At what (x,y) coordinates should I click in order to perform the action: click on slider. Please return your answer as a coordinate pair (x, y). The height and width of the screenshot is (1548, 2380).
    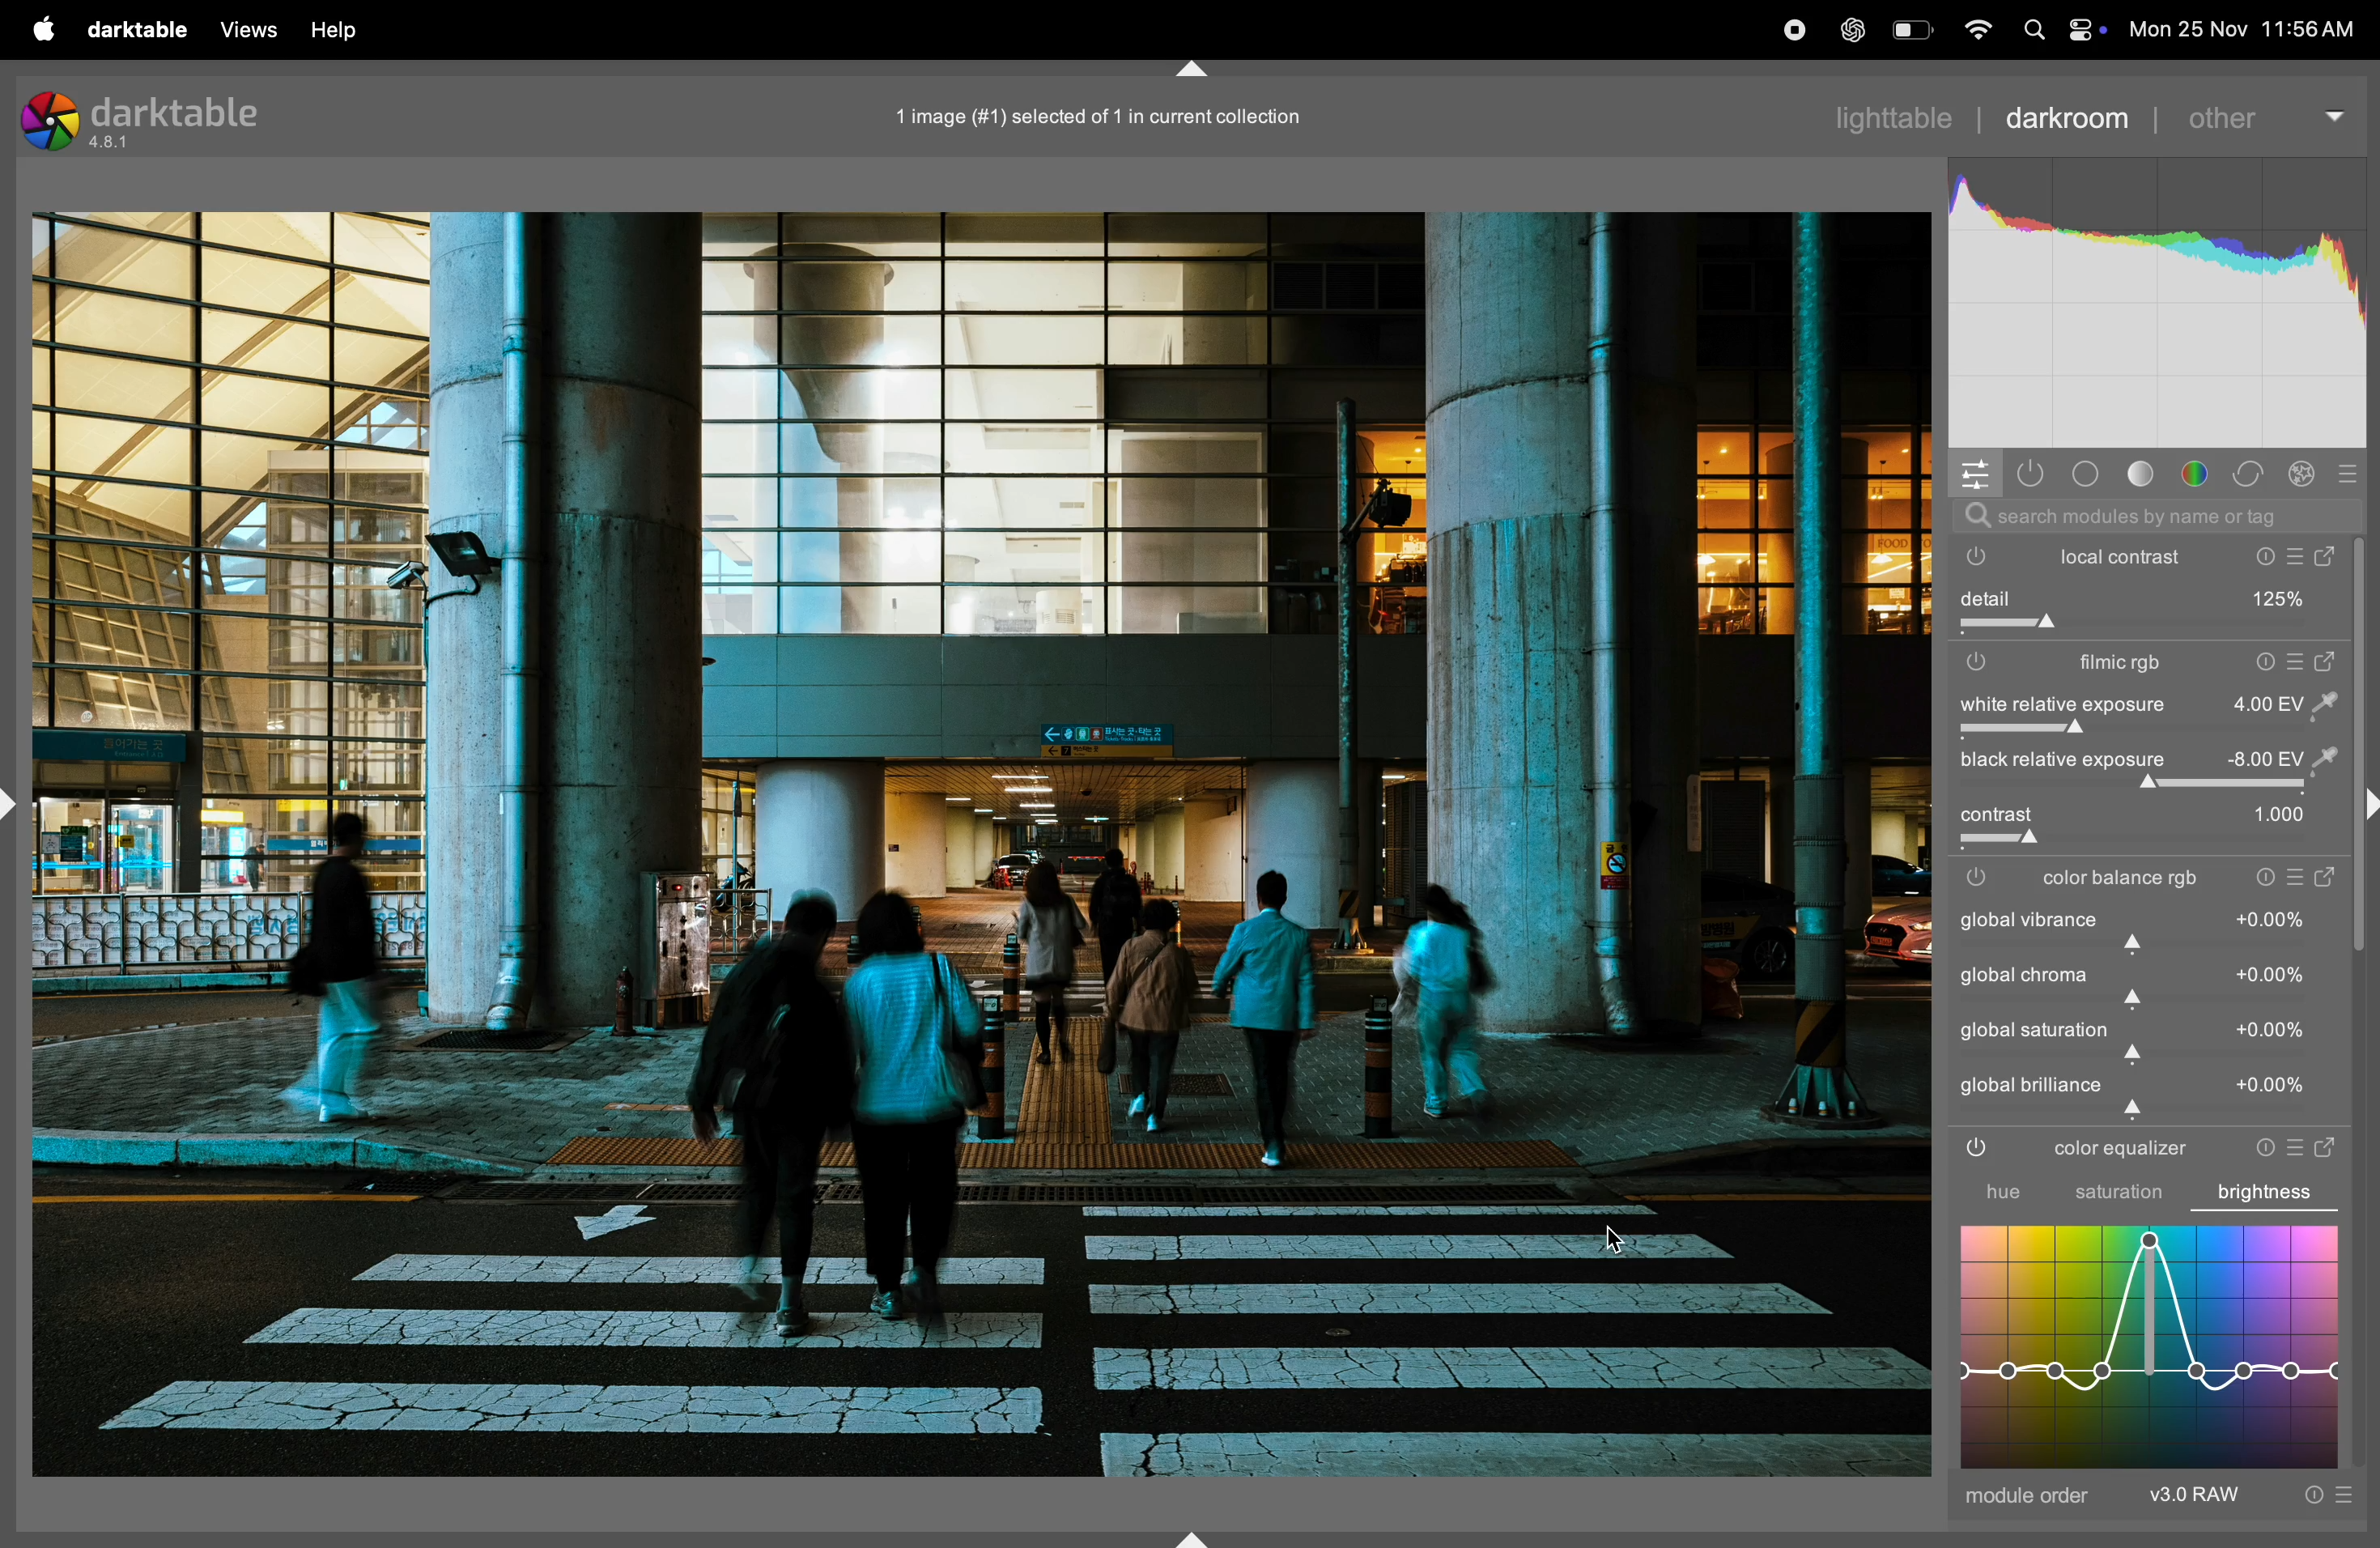
    Looking at the image, I should click on (2151, 731).